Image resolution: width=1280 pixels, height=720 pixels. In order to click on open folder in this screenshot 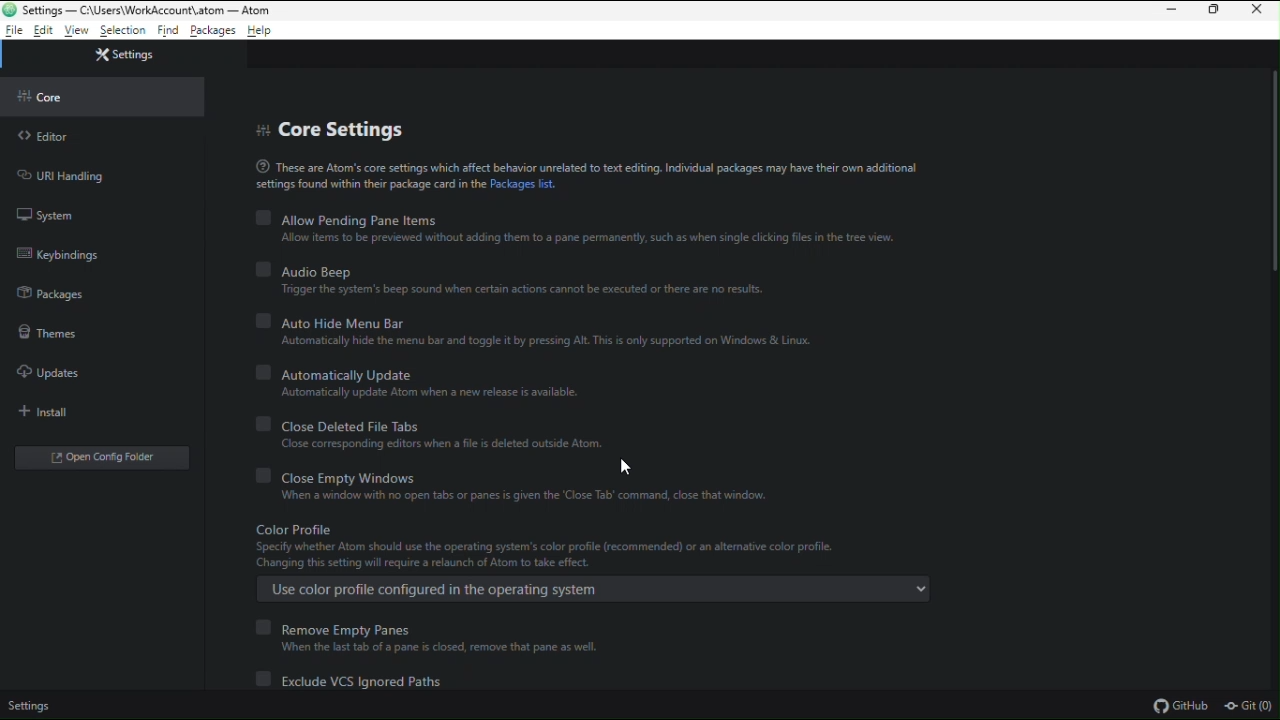, I will do `click(105, 456)`.